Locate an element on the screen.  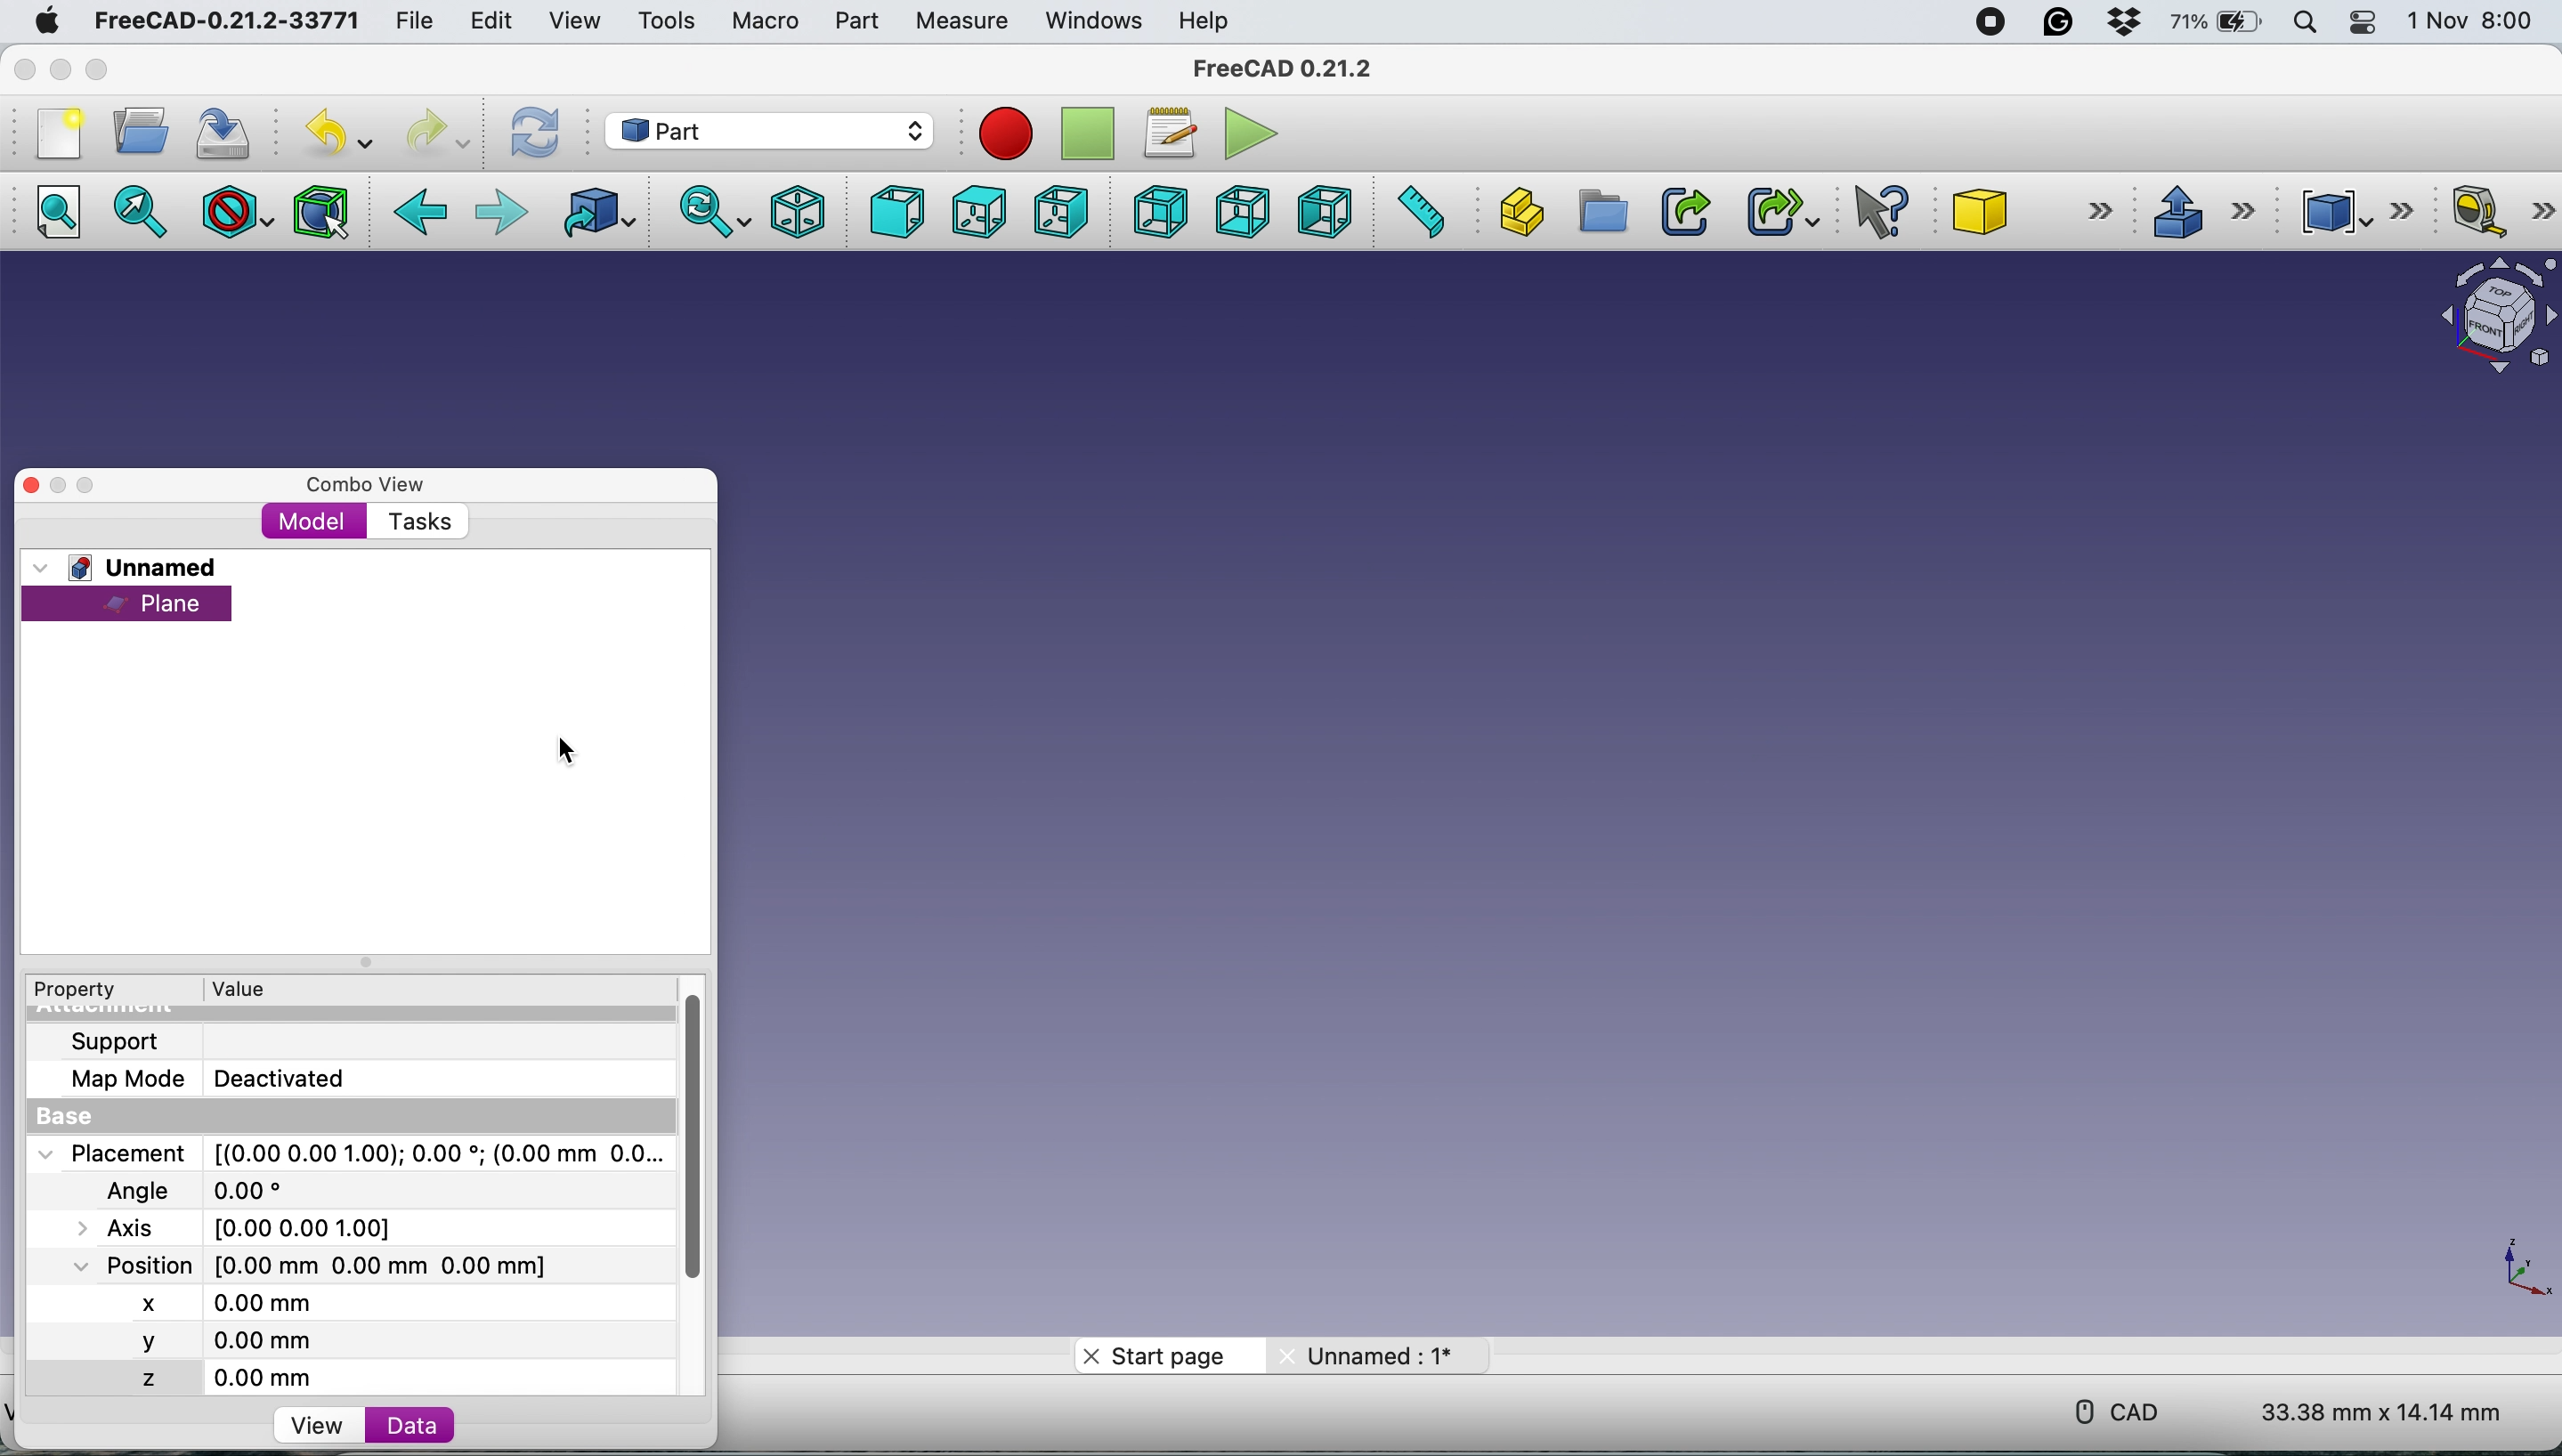
macros is located at coordinates (1169, 133).